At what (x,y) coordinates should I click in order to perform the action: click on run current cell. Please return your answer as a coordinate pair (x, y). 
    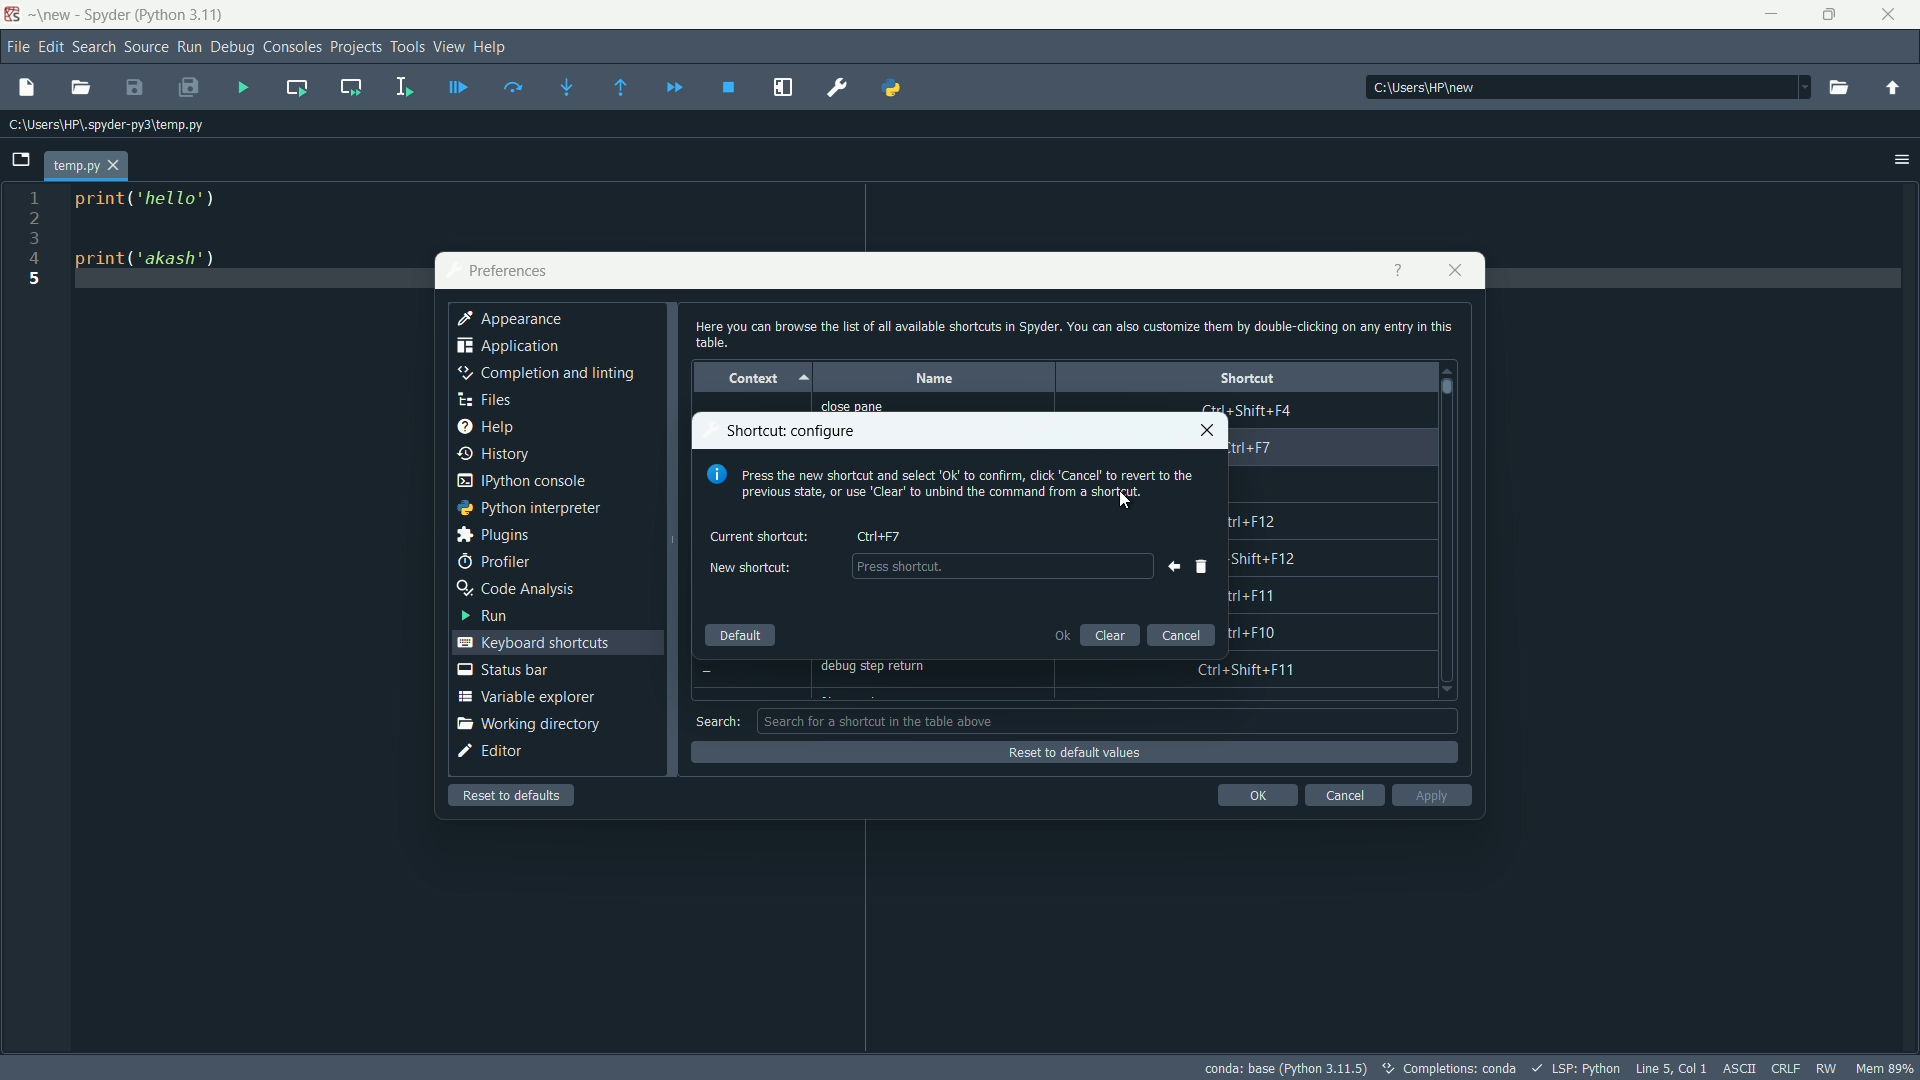
    Looking at the image, I should click on (297, 87).